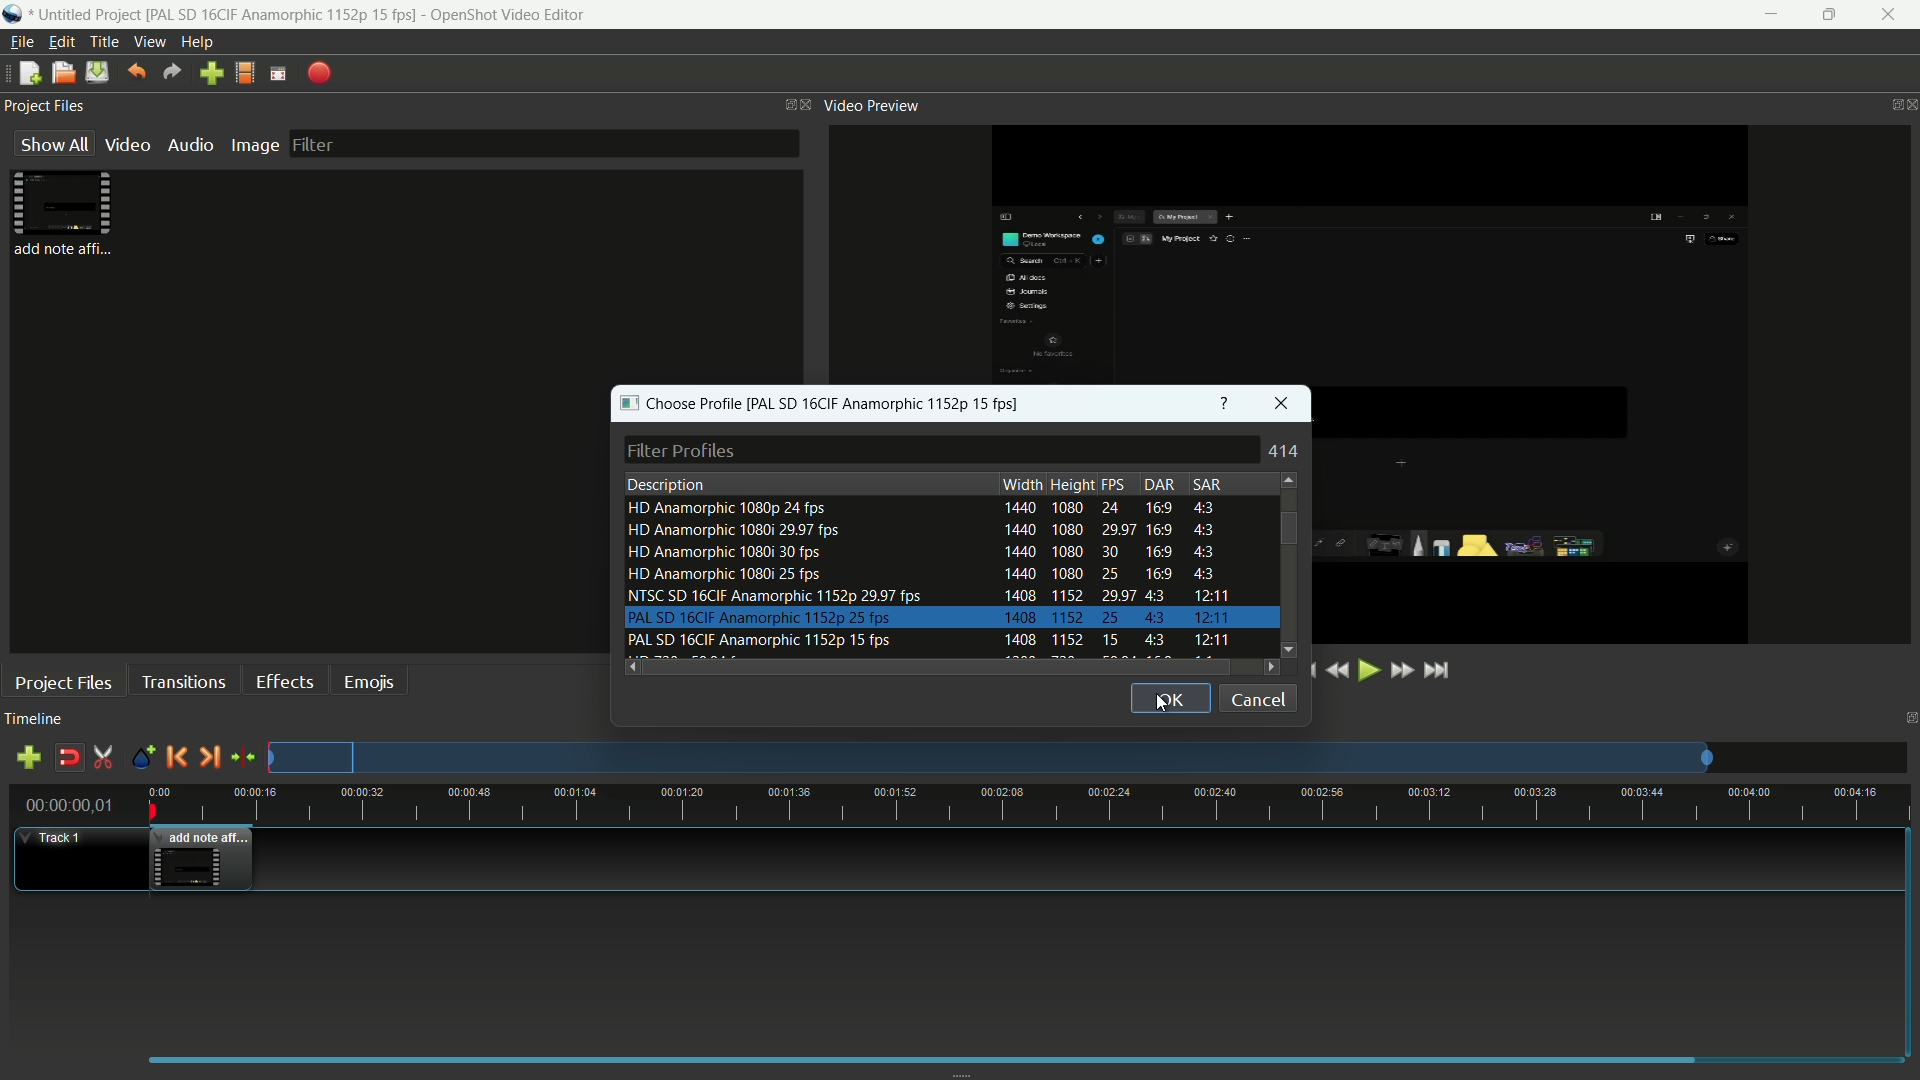 Image resolution: width=1920 pixels, height=1080 pixels. I want to click on profile-6, so click(928, 617).